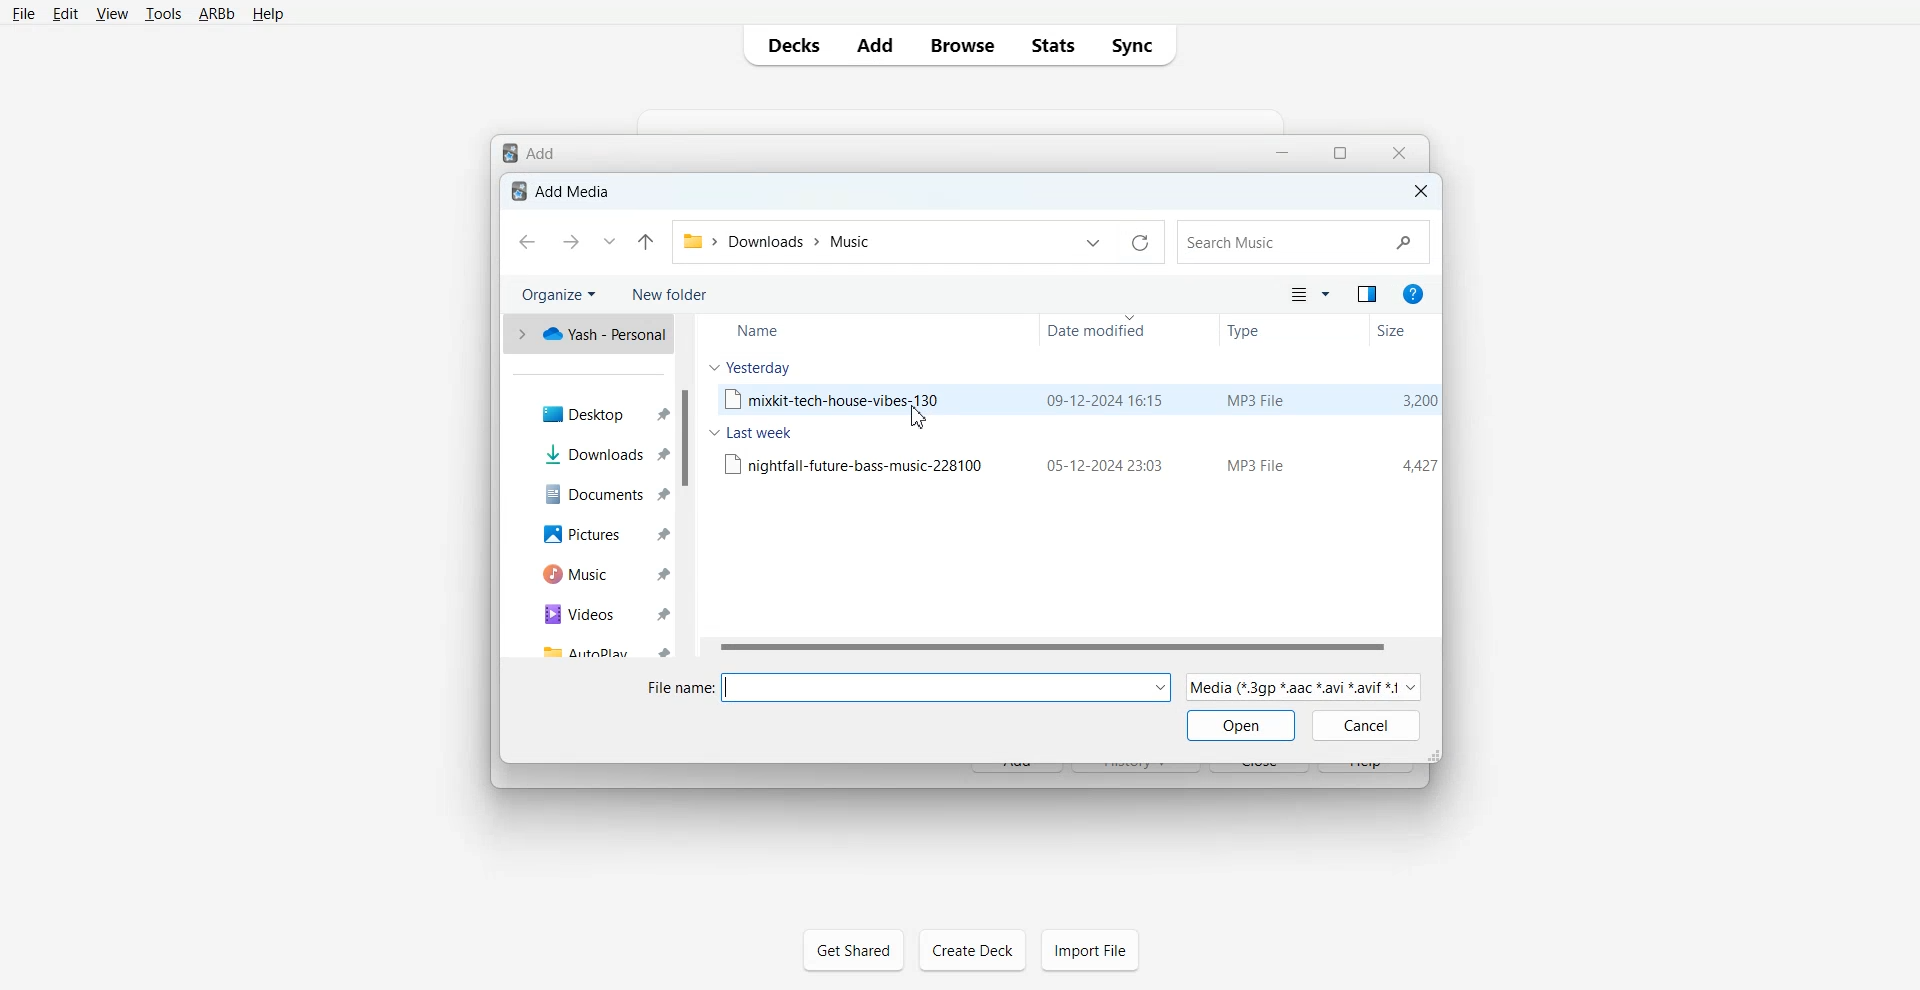 The image size is (1920, 990). I want to click on Pictures, so click(602, 533).